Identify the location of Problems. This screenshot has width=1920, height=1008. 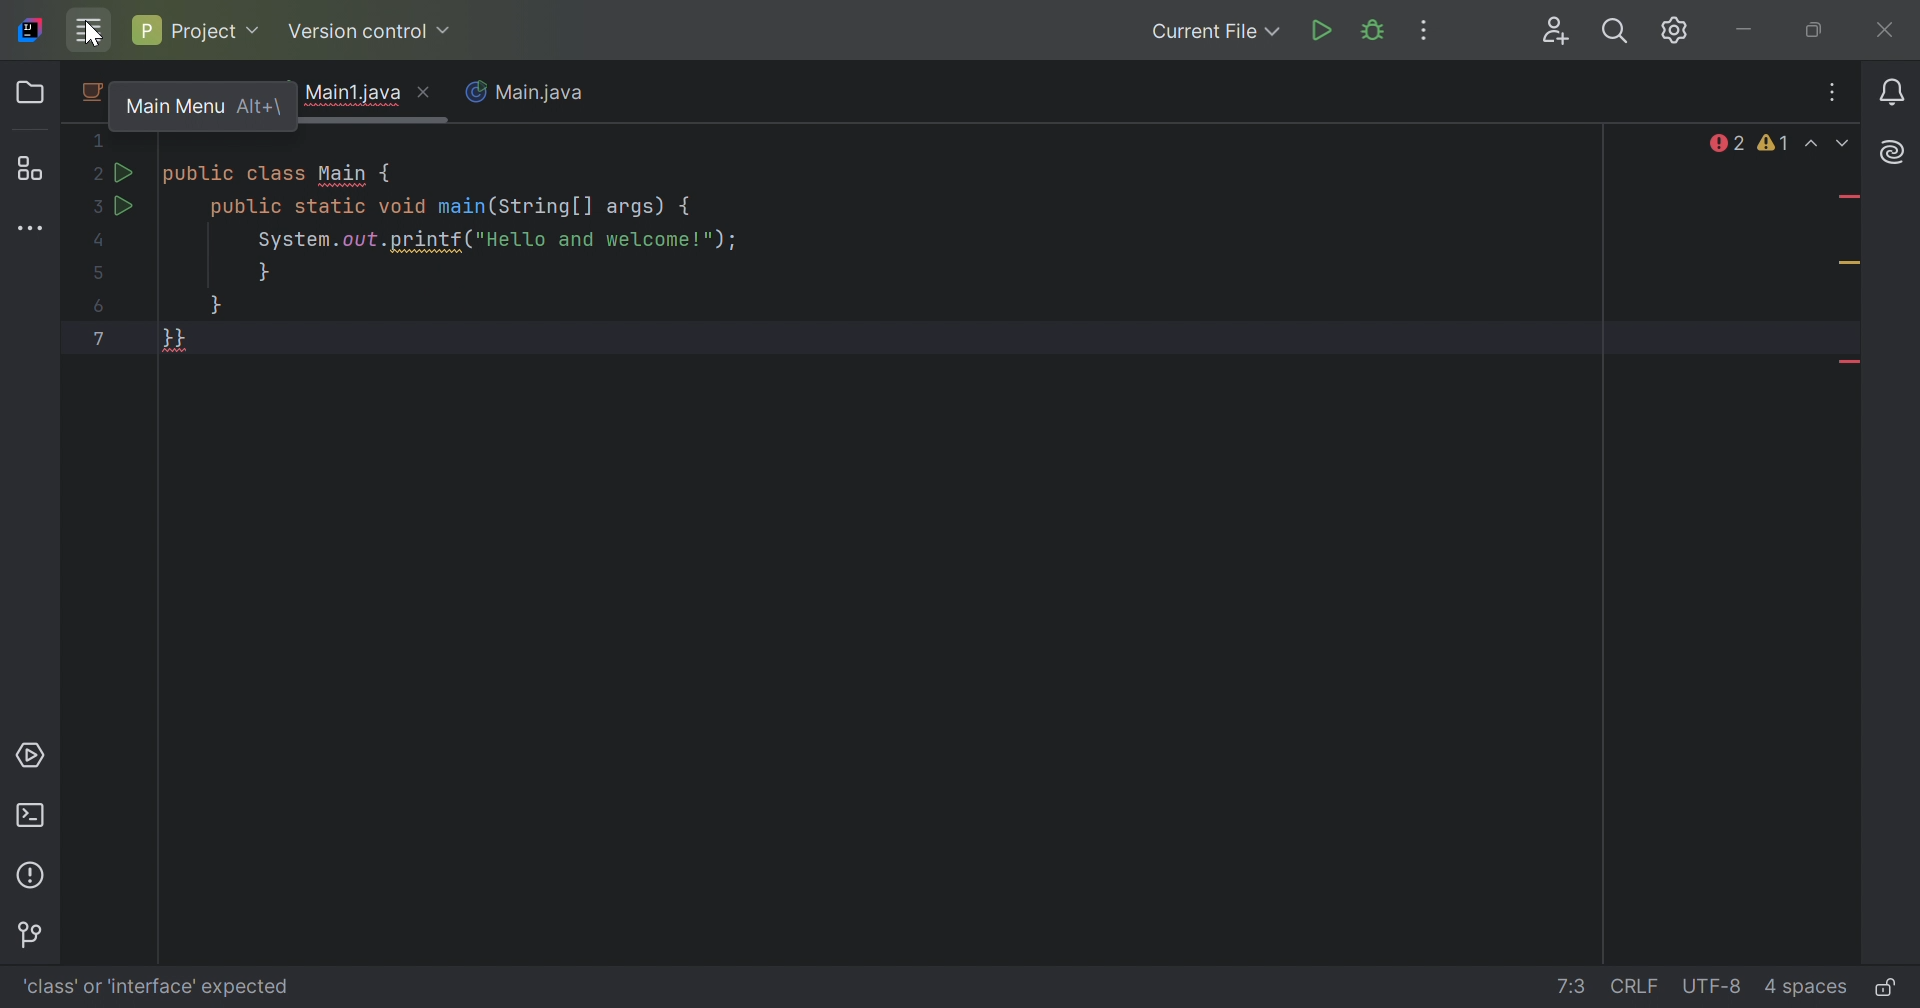
(33, 875).